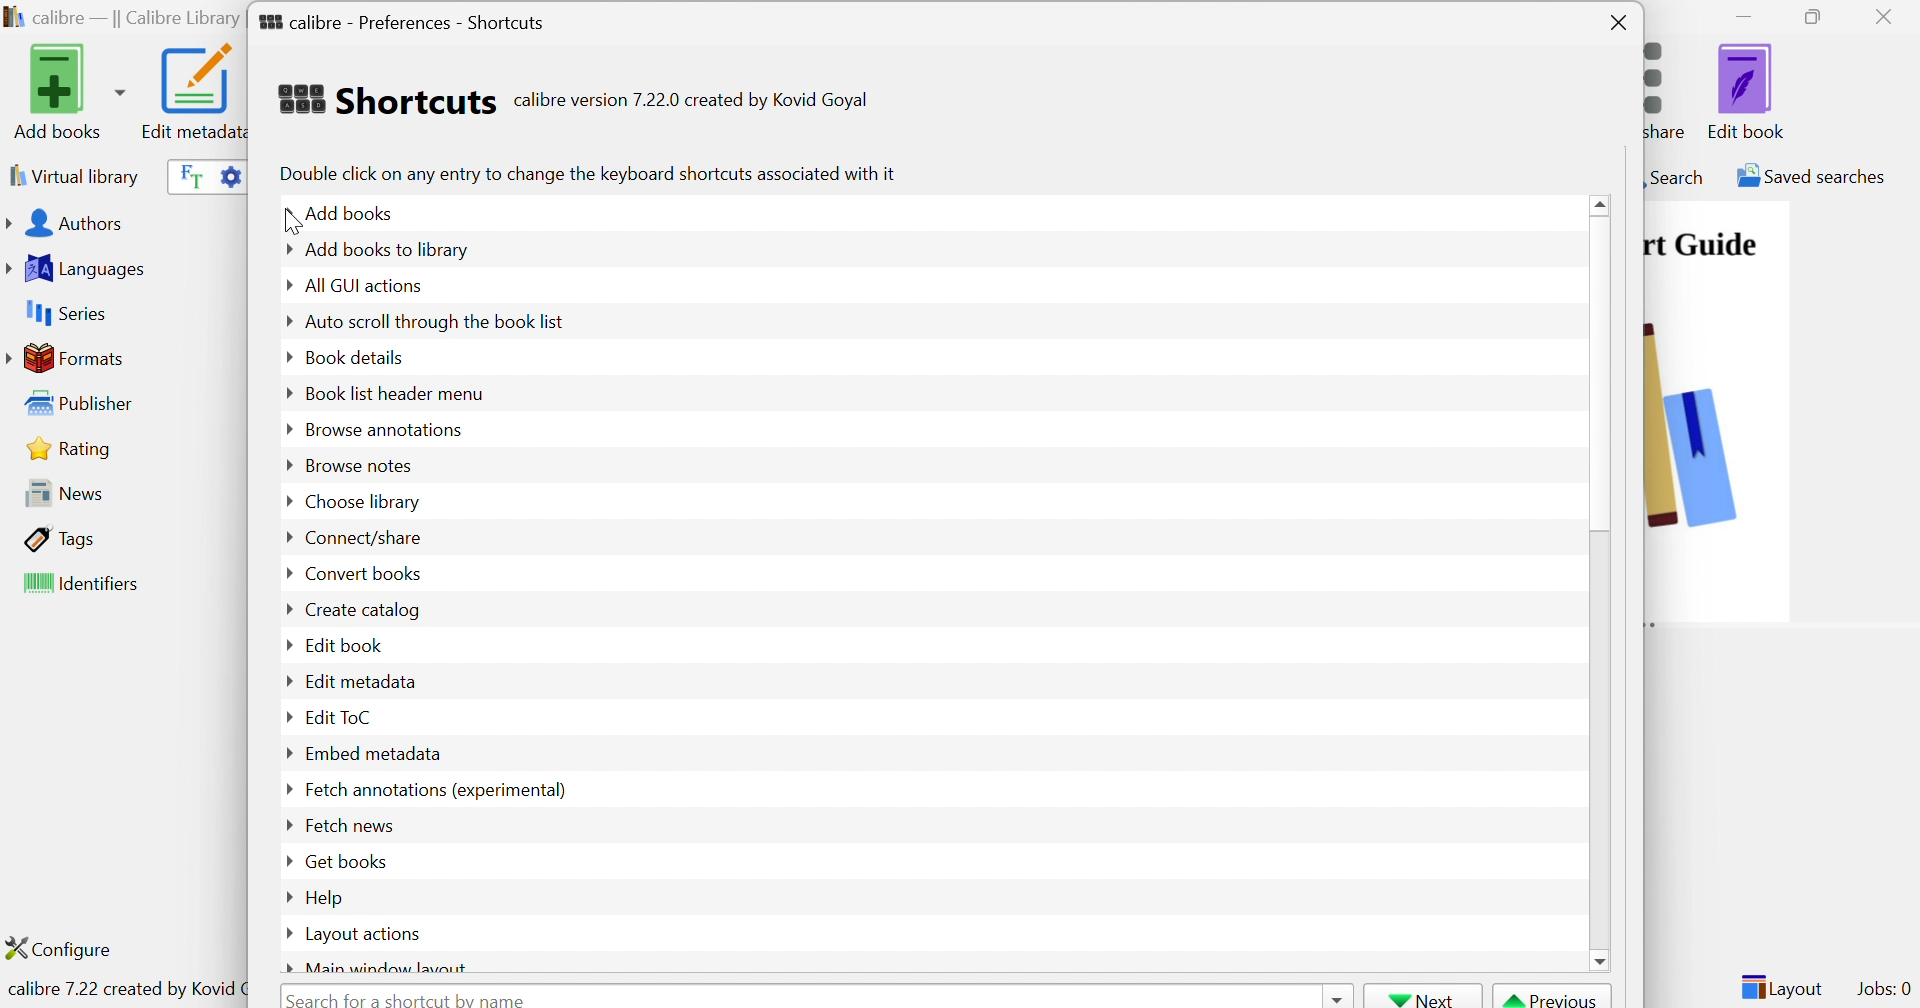 The width and height of the screenshot is (1920, 1008). I want to click on Edit metadata, so click(361, 680).